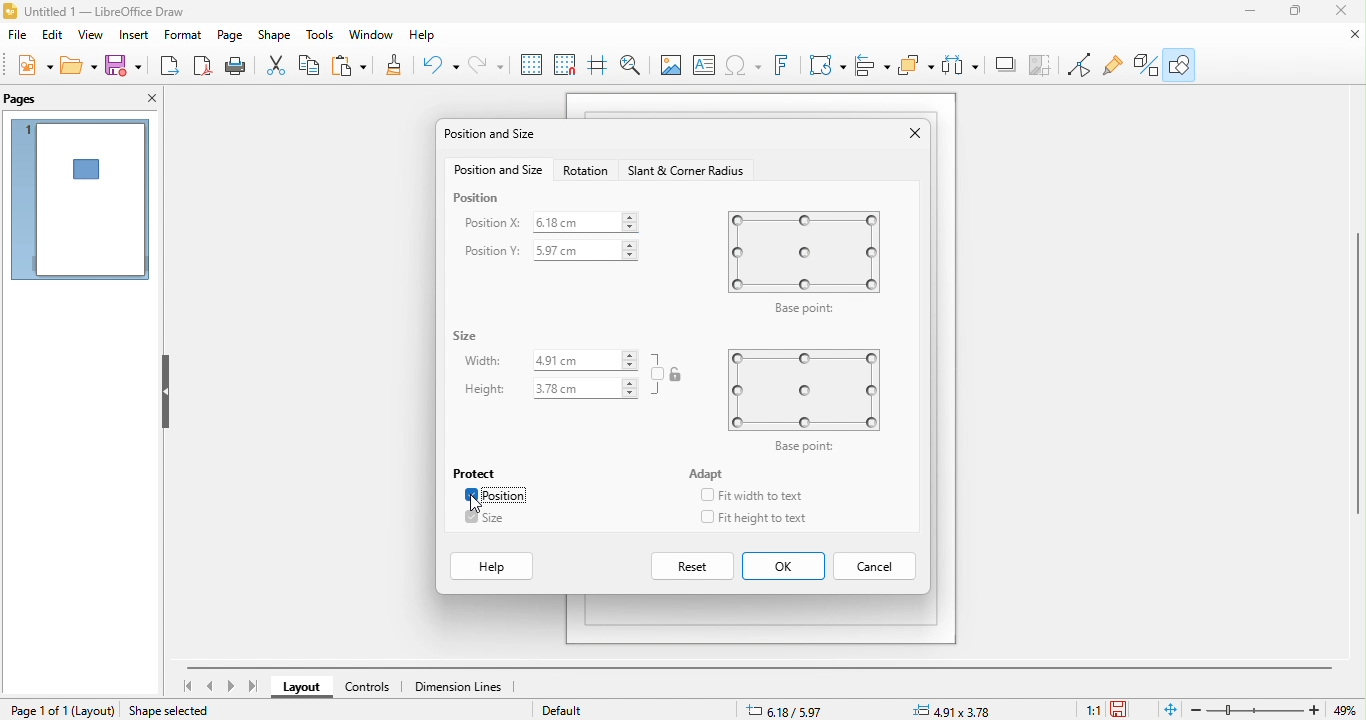 This screenshot has width=1366, height=720. What do you see at coordinates (772, 518) in the screenshot?
I see `fit height to text` at bounding box center [772, 518].